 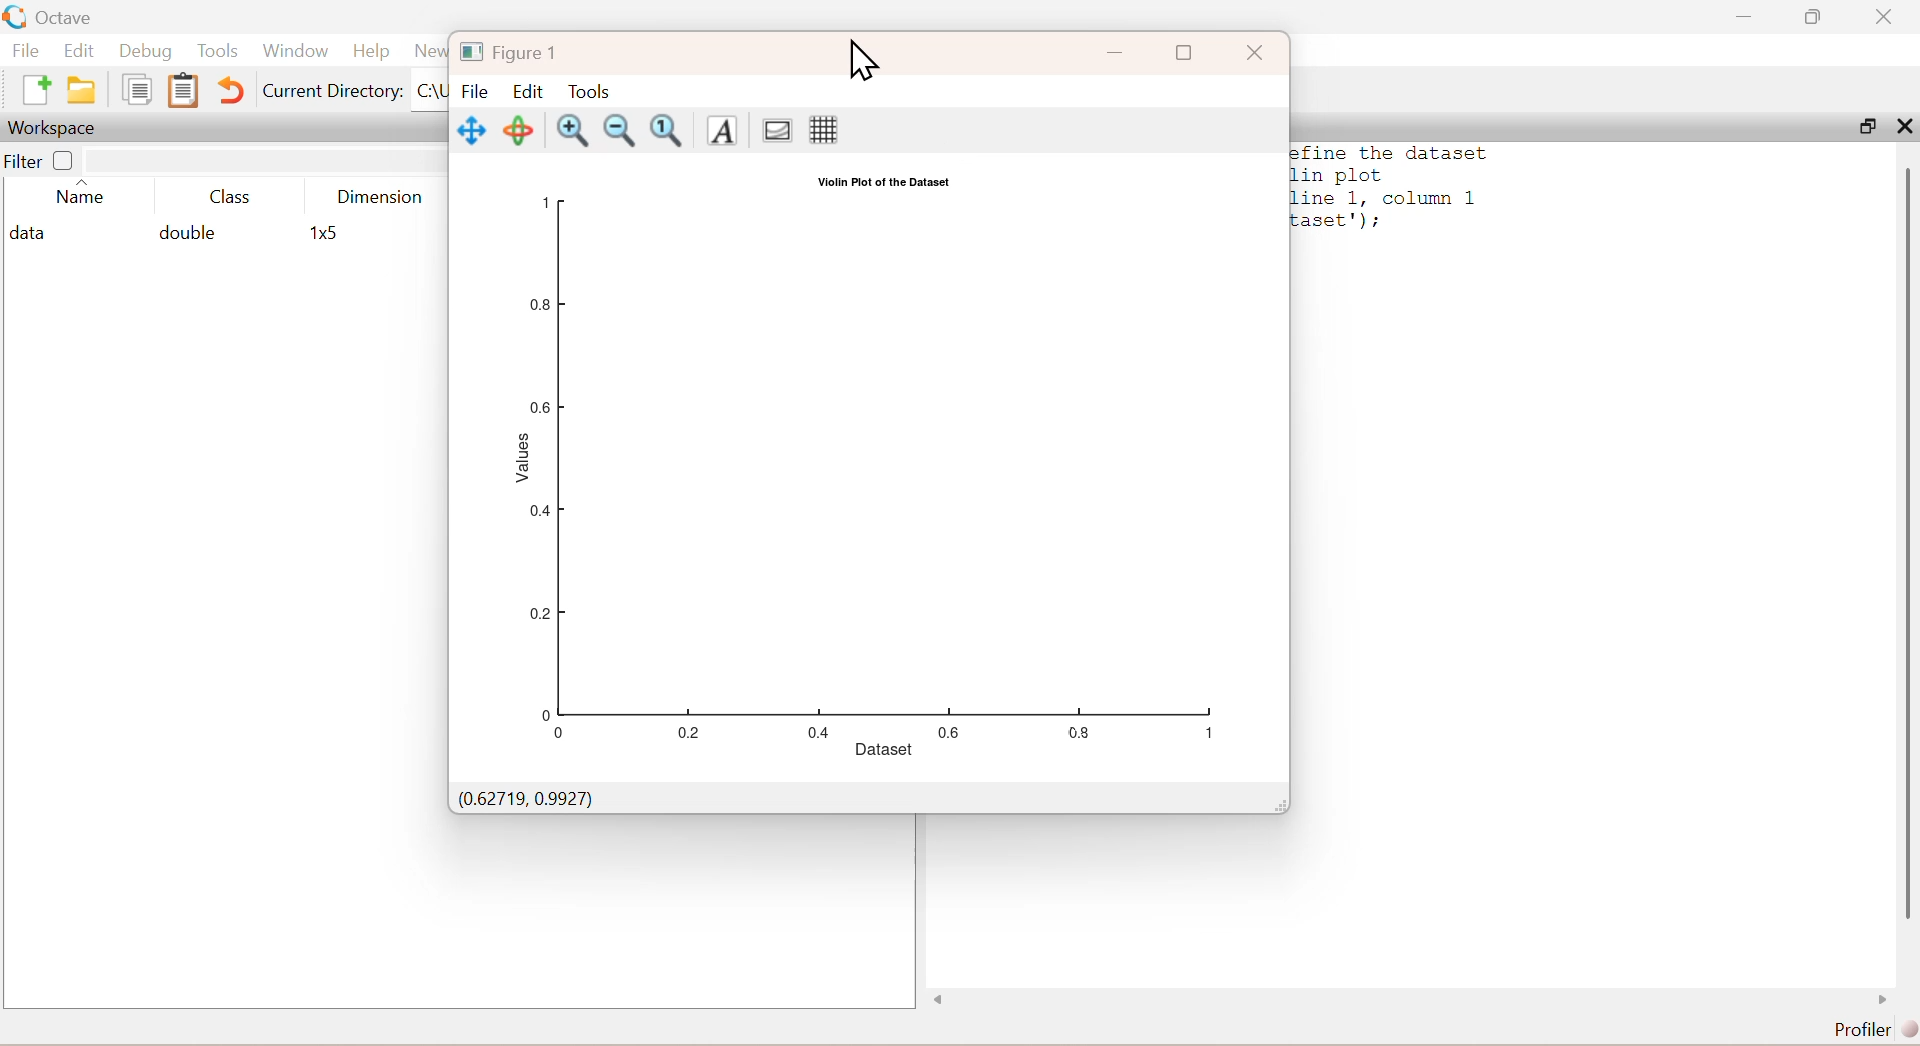 What do you see at coordinates (68, 19) in the screenshot?
I see `octave` at bounding box center [68, 19].